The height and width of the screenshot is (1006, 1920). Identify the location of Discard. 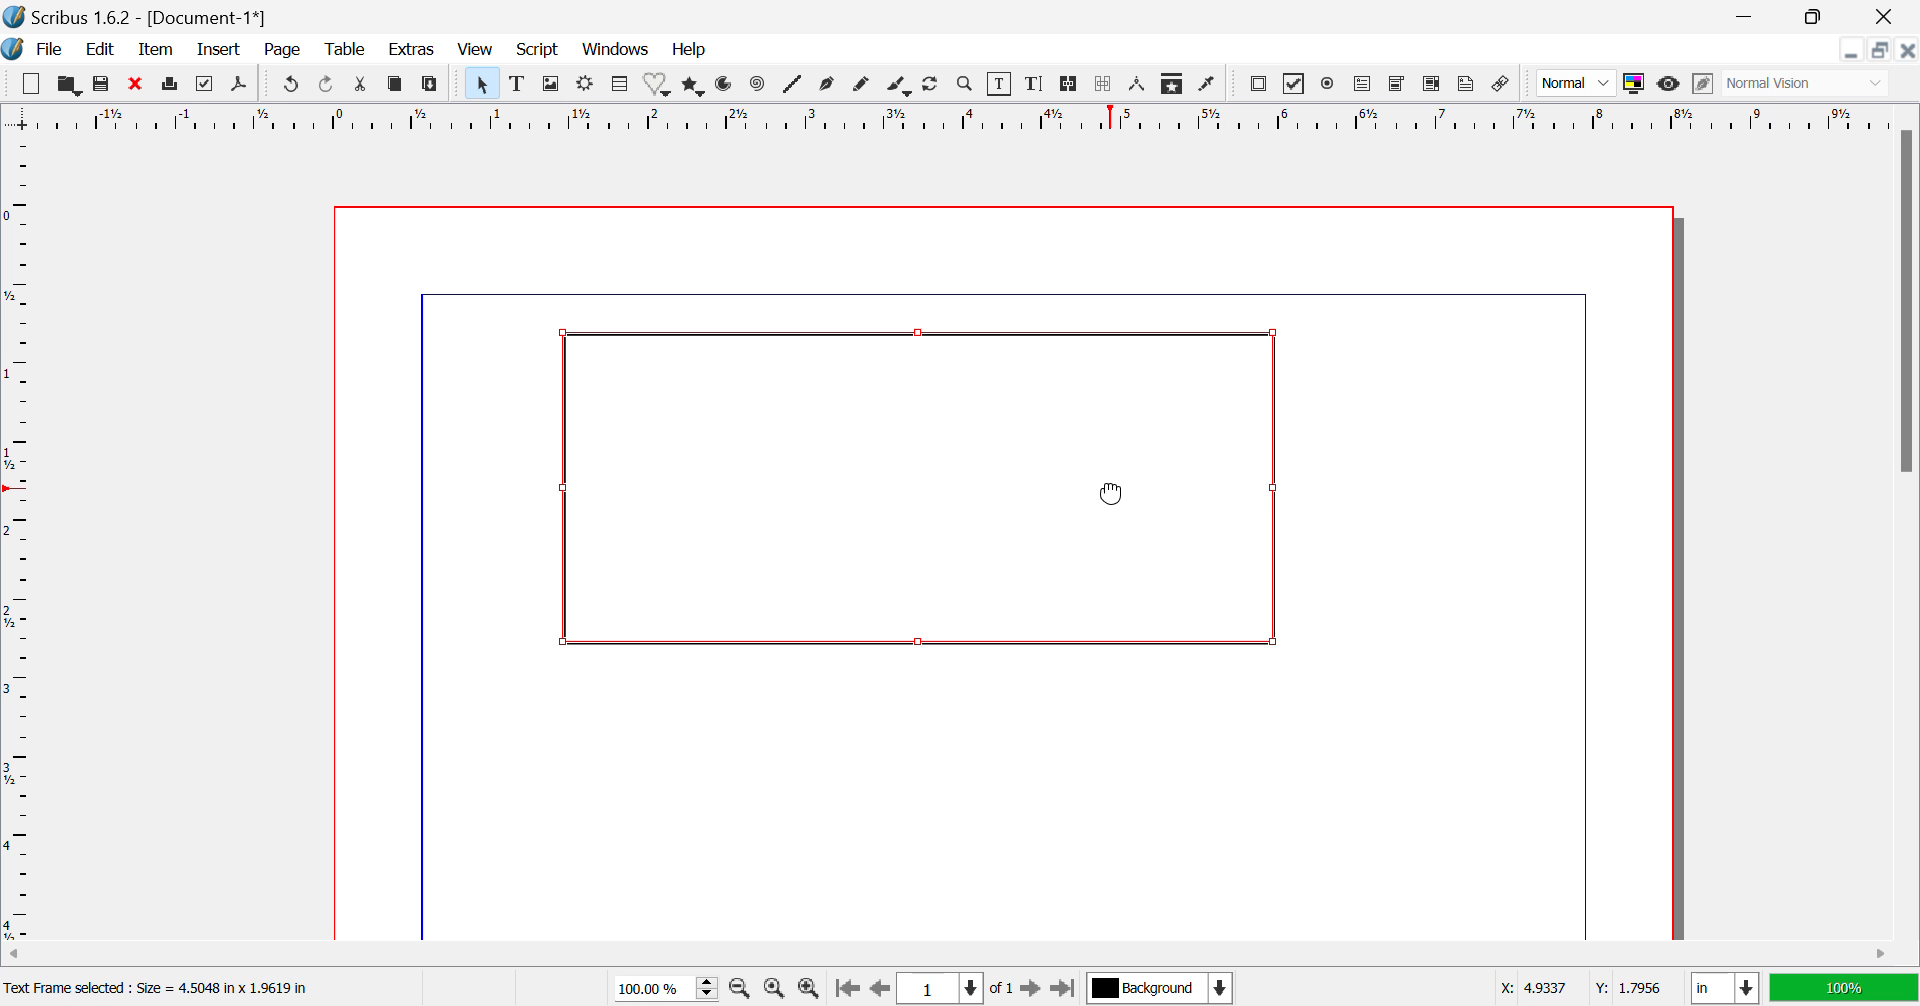
(136, 84).